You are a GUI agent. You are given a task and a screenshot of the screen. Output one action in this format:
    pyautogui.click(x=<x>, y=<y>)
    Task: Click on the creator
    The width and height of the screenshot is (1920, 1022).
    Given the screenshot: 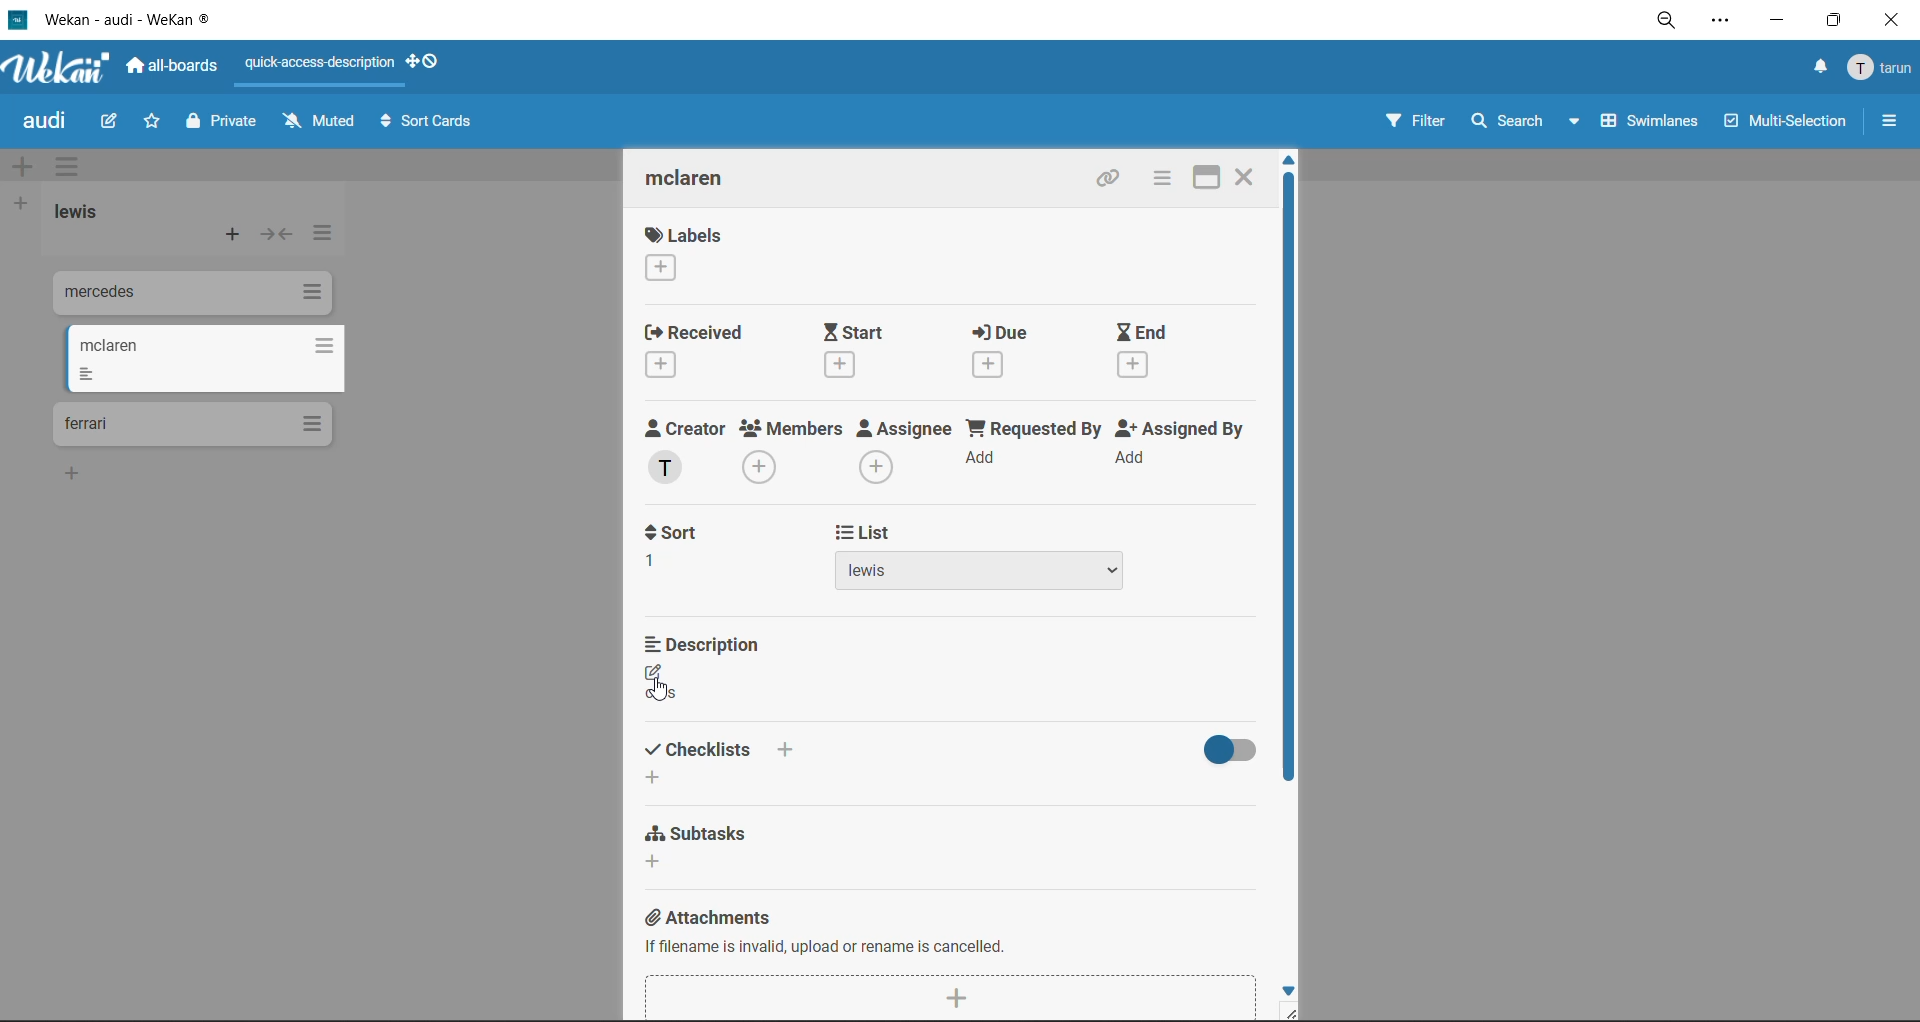 What is the action you would take?
    pyautogui.click(x=690, y=452)
    